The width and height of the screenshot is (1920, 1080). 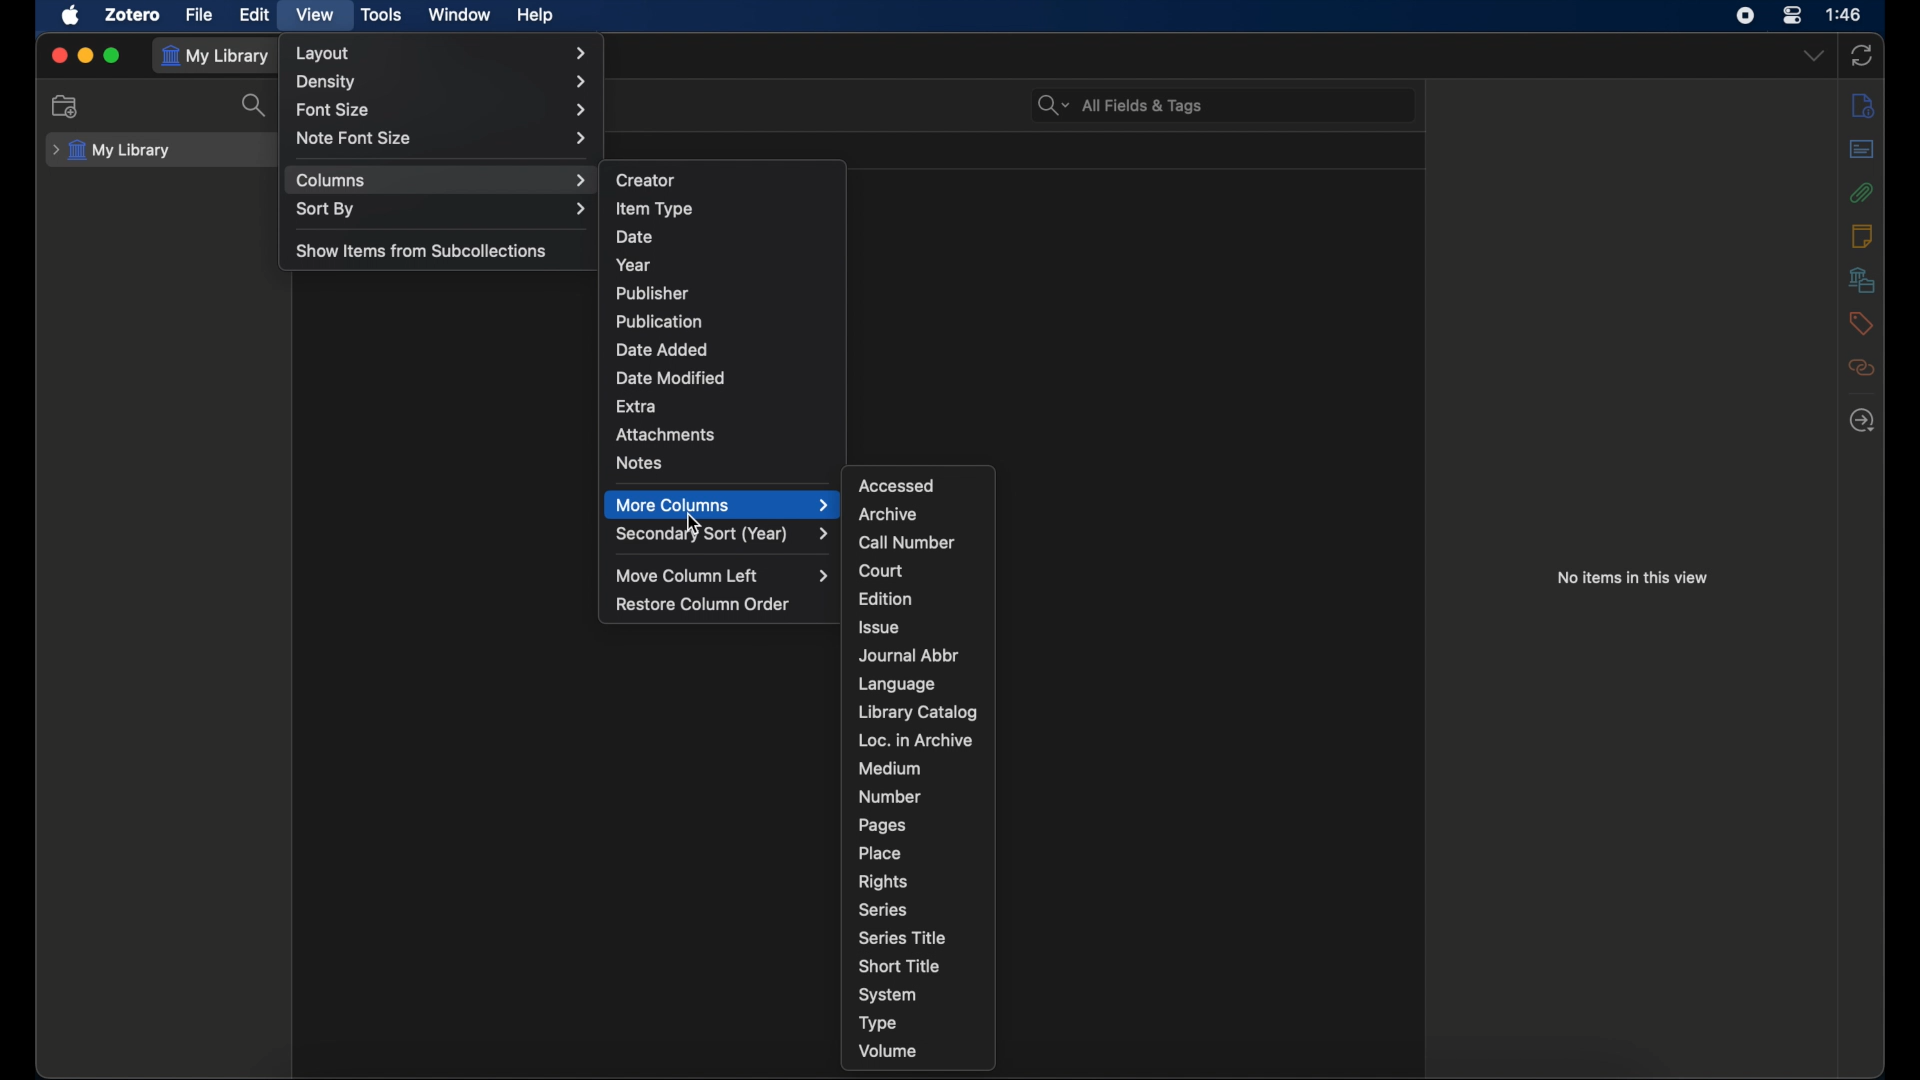 What do you see at coordinates (218, 56) in the screenshot?
I see `my library` at bounding box center [218, 56].